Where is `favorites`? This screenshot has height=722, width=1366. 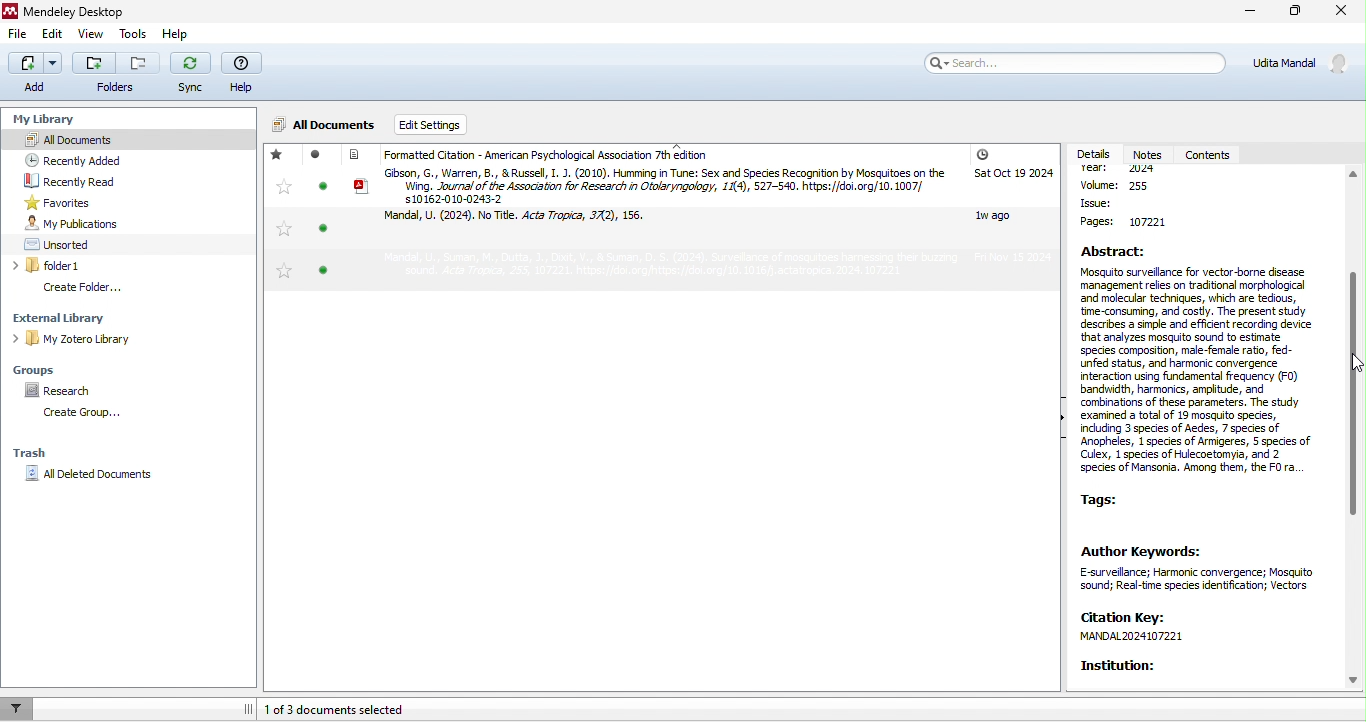
favorites is located at coordinates (281, 214).